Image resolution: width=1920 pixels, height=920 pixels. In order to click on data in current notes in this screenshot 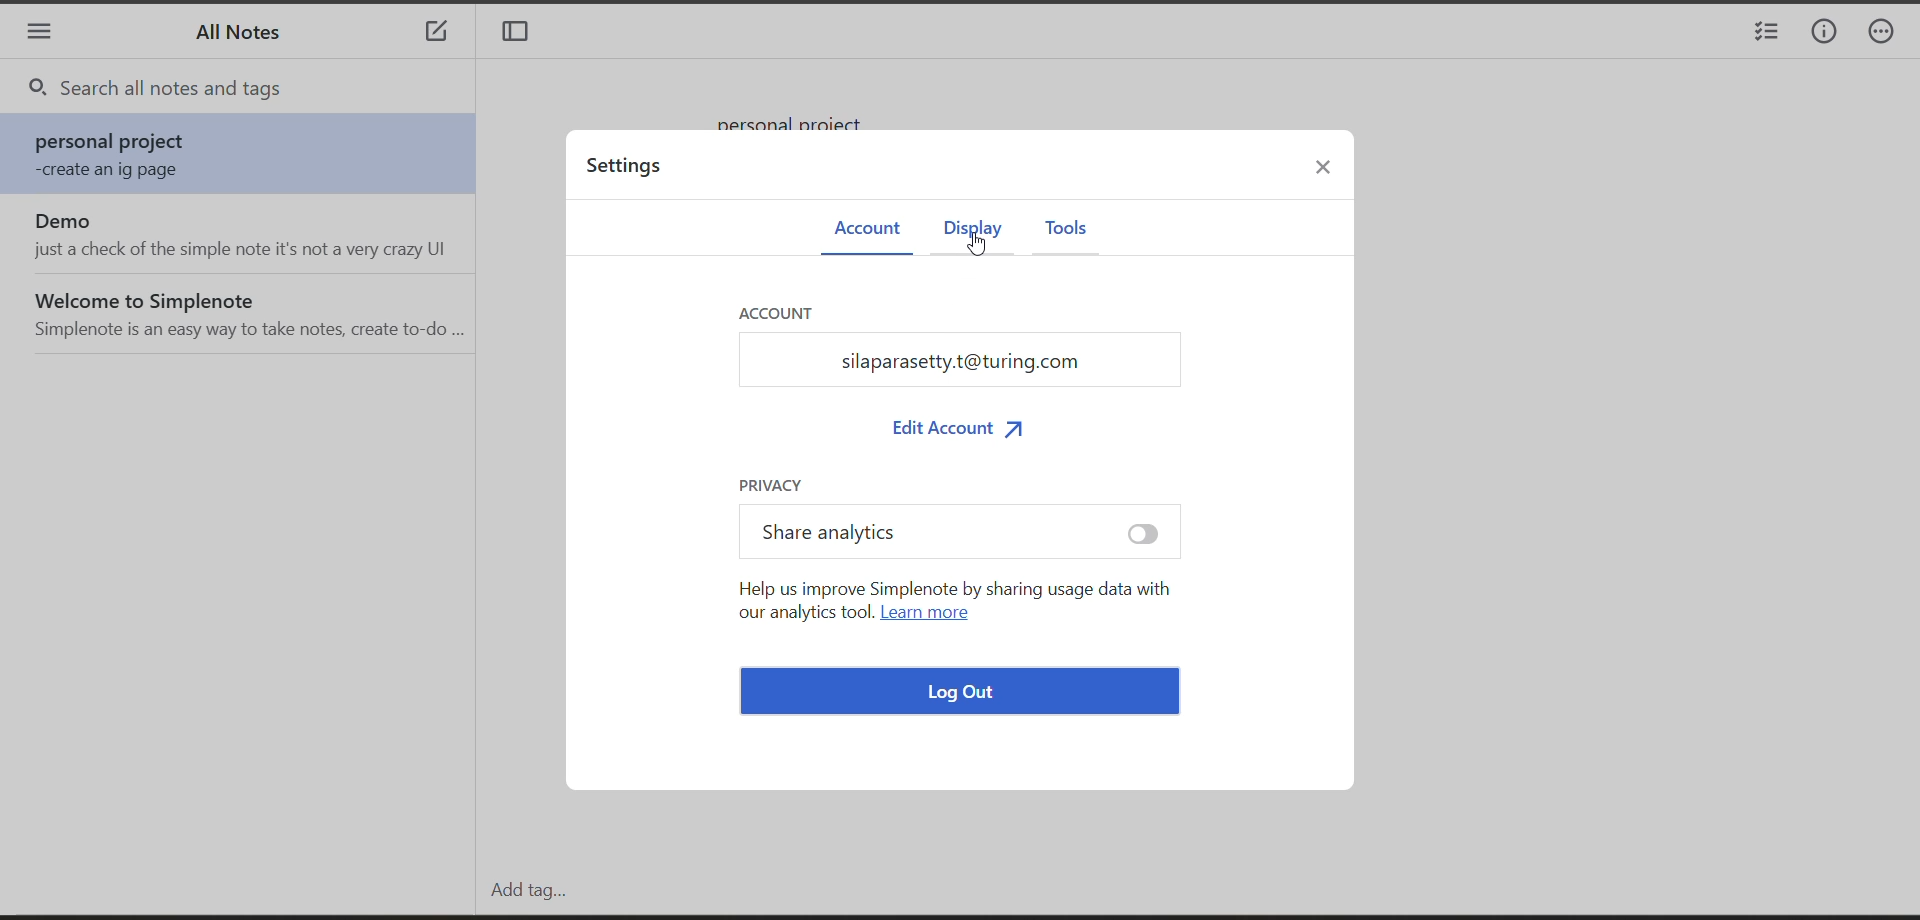, I will do `click(803, 115)`.